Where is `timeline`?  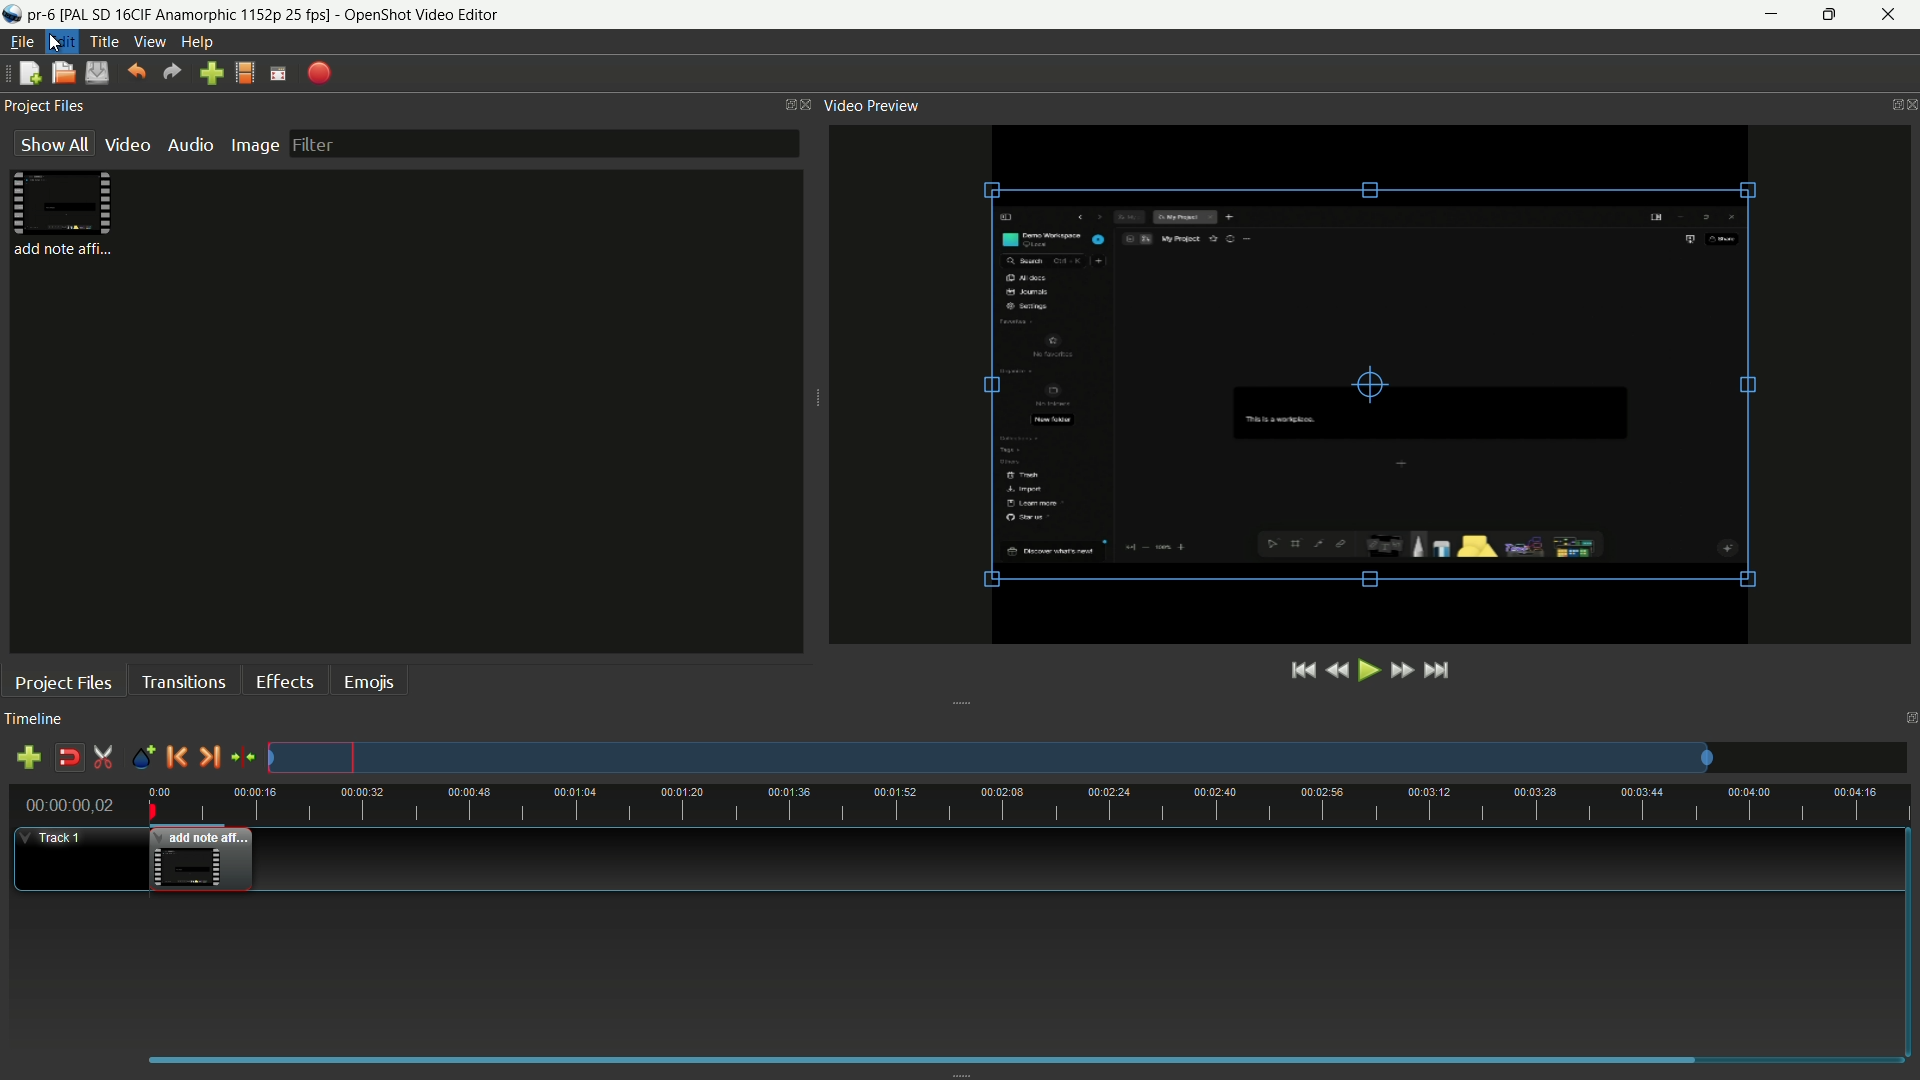 timeline is located at coordinates (34, 717).